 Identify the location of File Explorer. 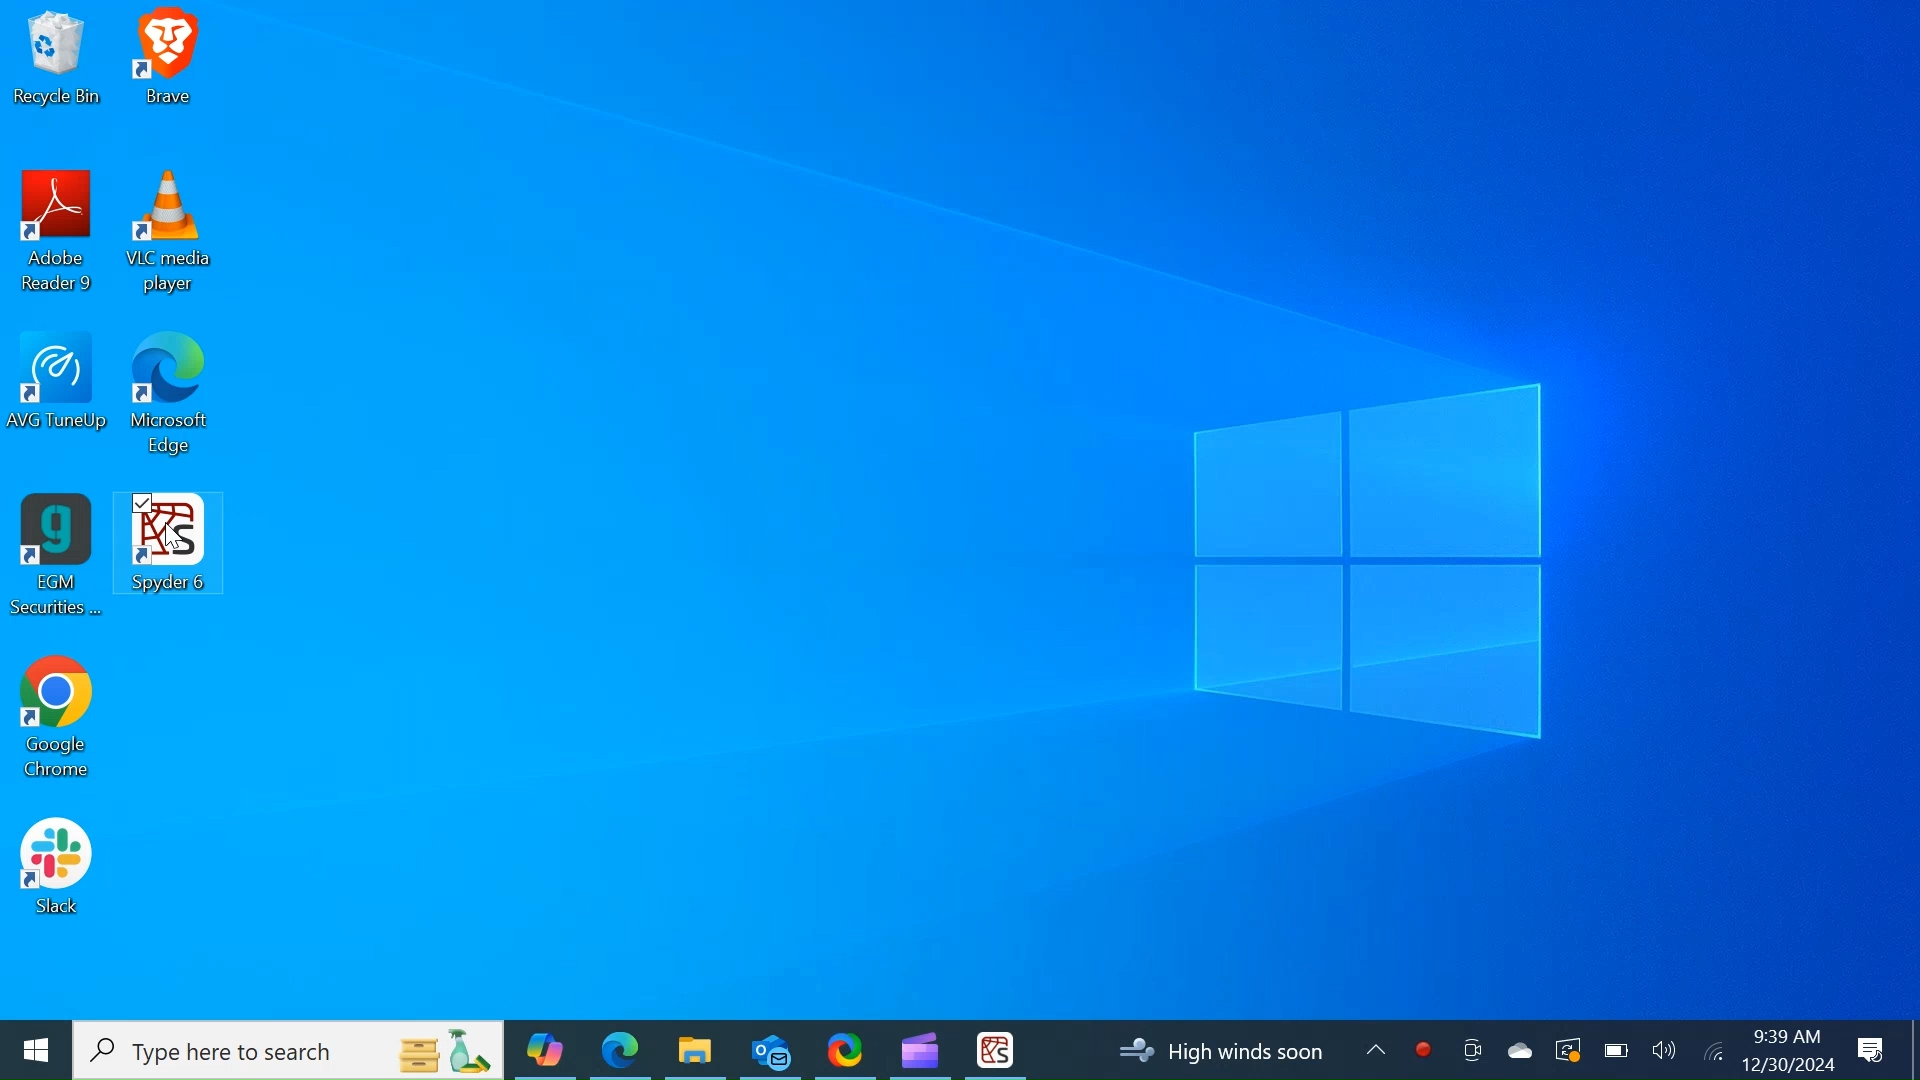
(694, 1049).